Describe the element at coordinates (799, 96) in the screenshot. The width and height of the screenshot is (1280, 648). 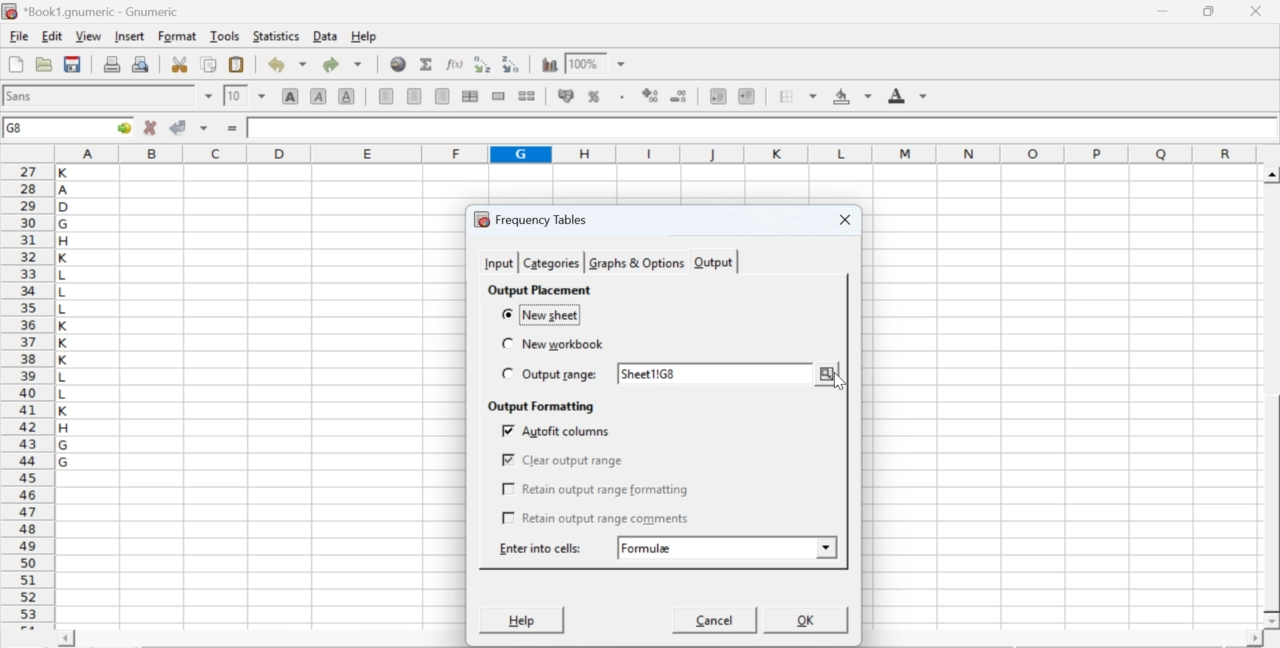
I see `borders` at that location.